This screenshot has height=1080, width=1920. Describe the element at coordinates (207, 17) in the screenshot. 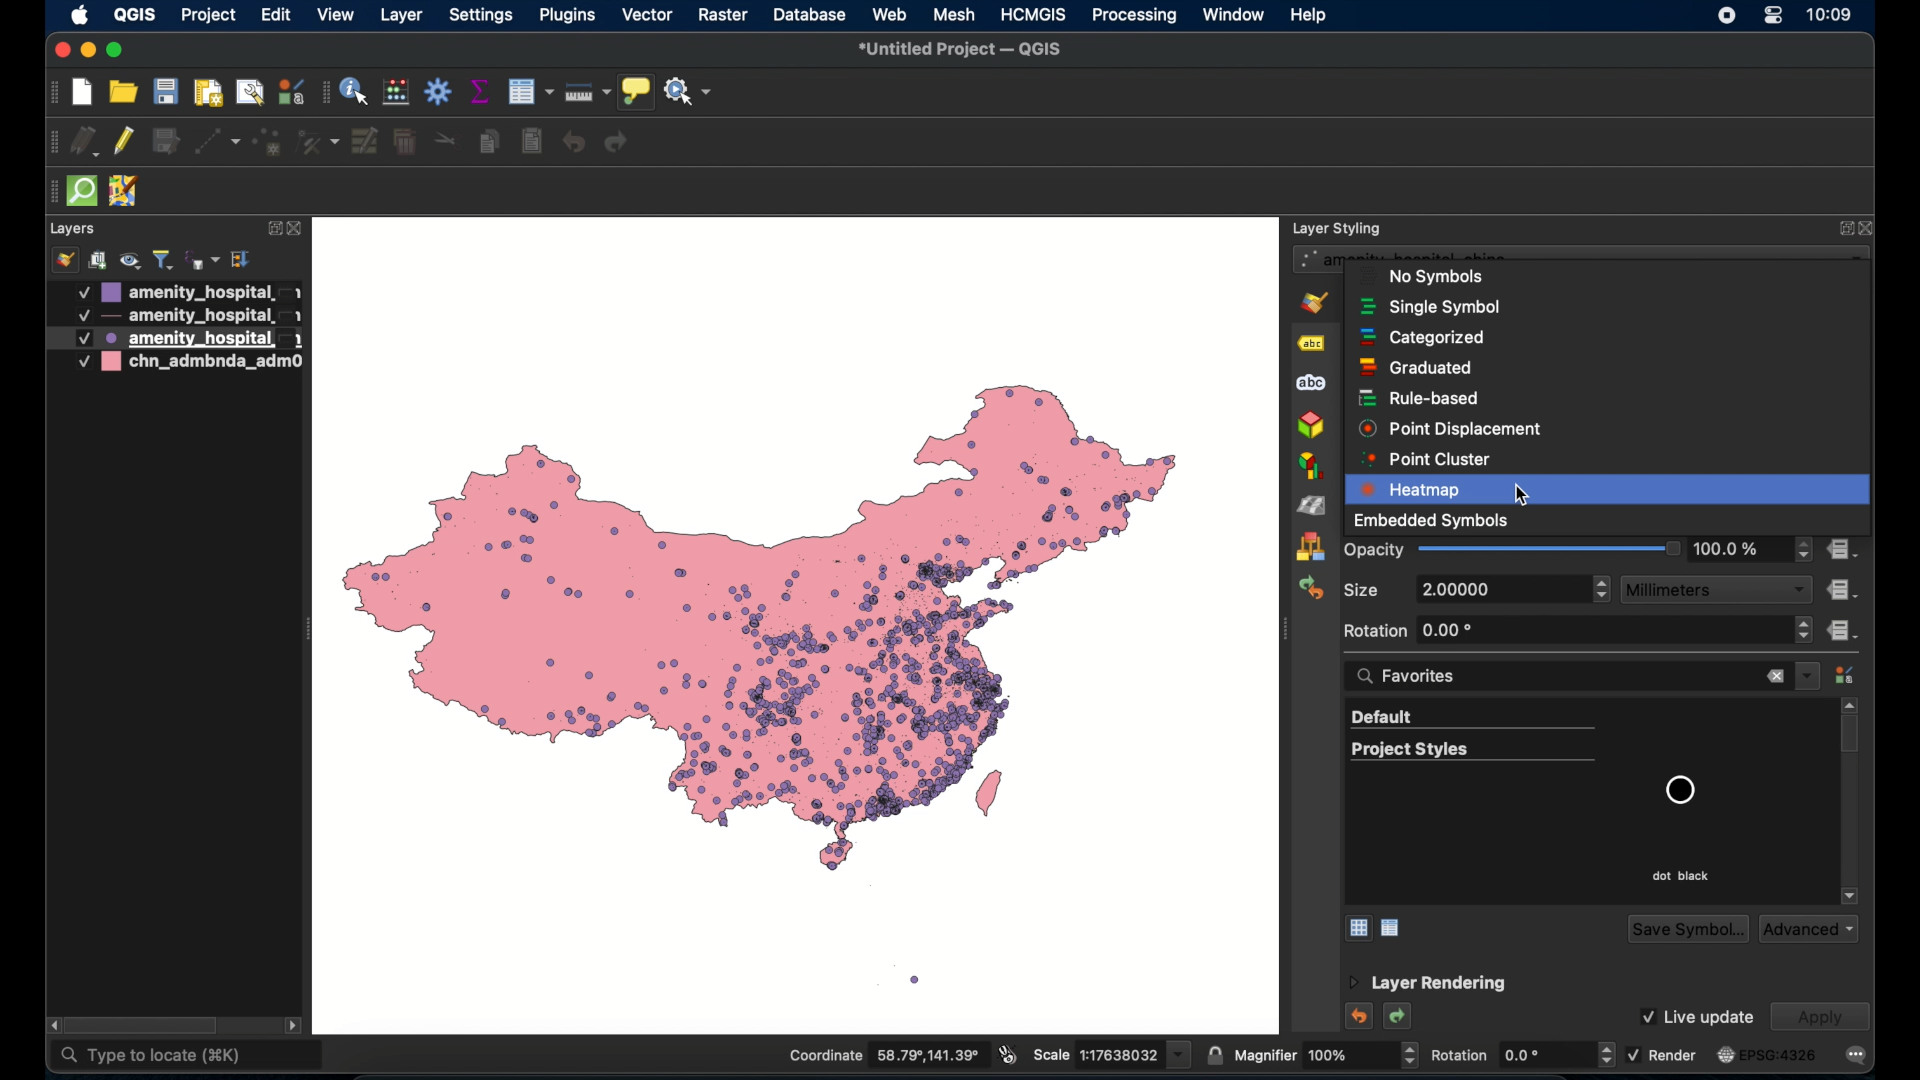

I see `project` at that location.